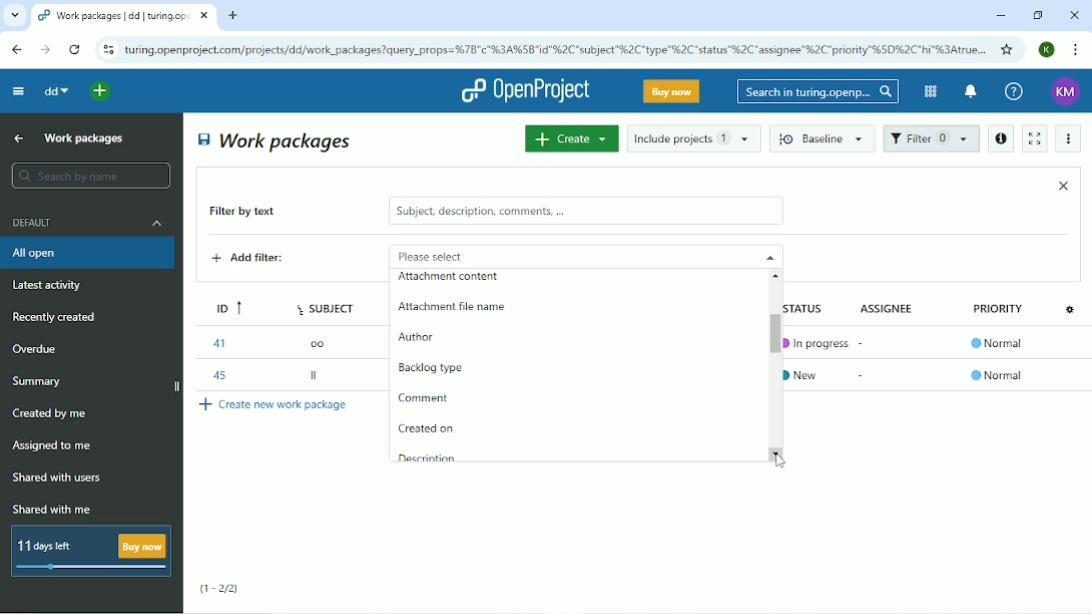 The image size is (1092, 614). What do you see at coordinates (1070, 139) in the screenshot?
I see `More actions` at bounding box center [1070, 139].